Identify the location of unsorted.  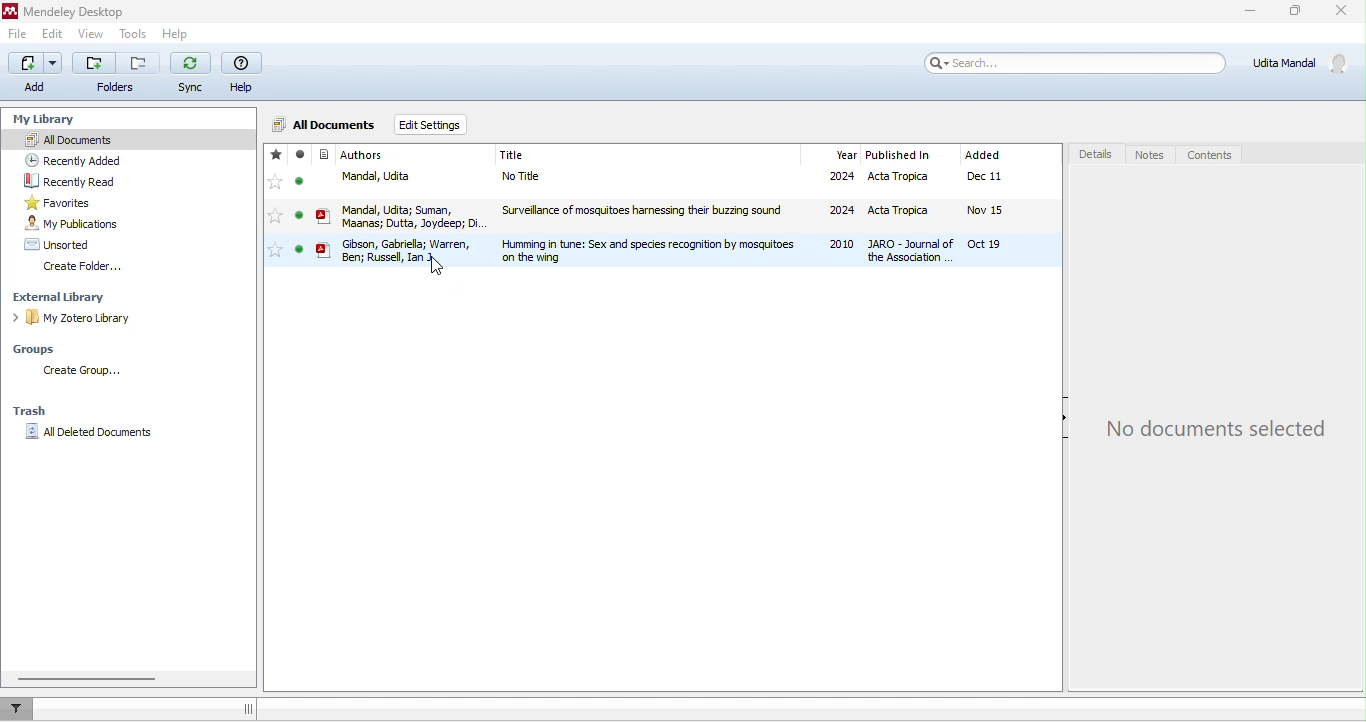
(65, 243).